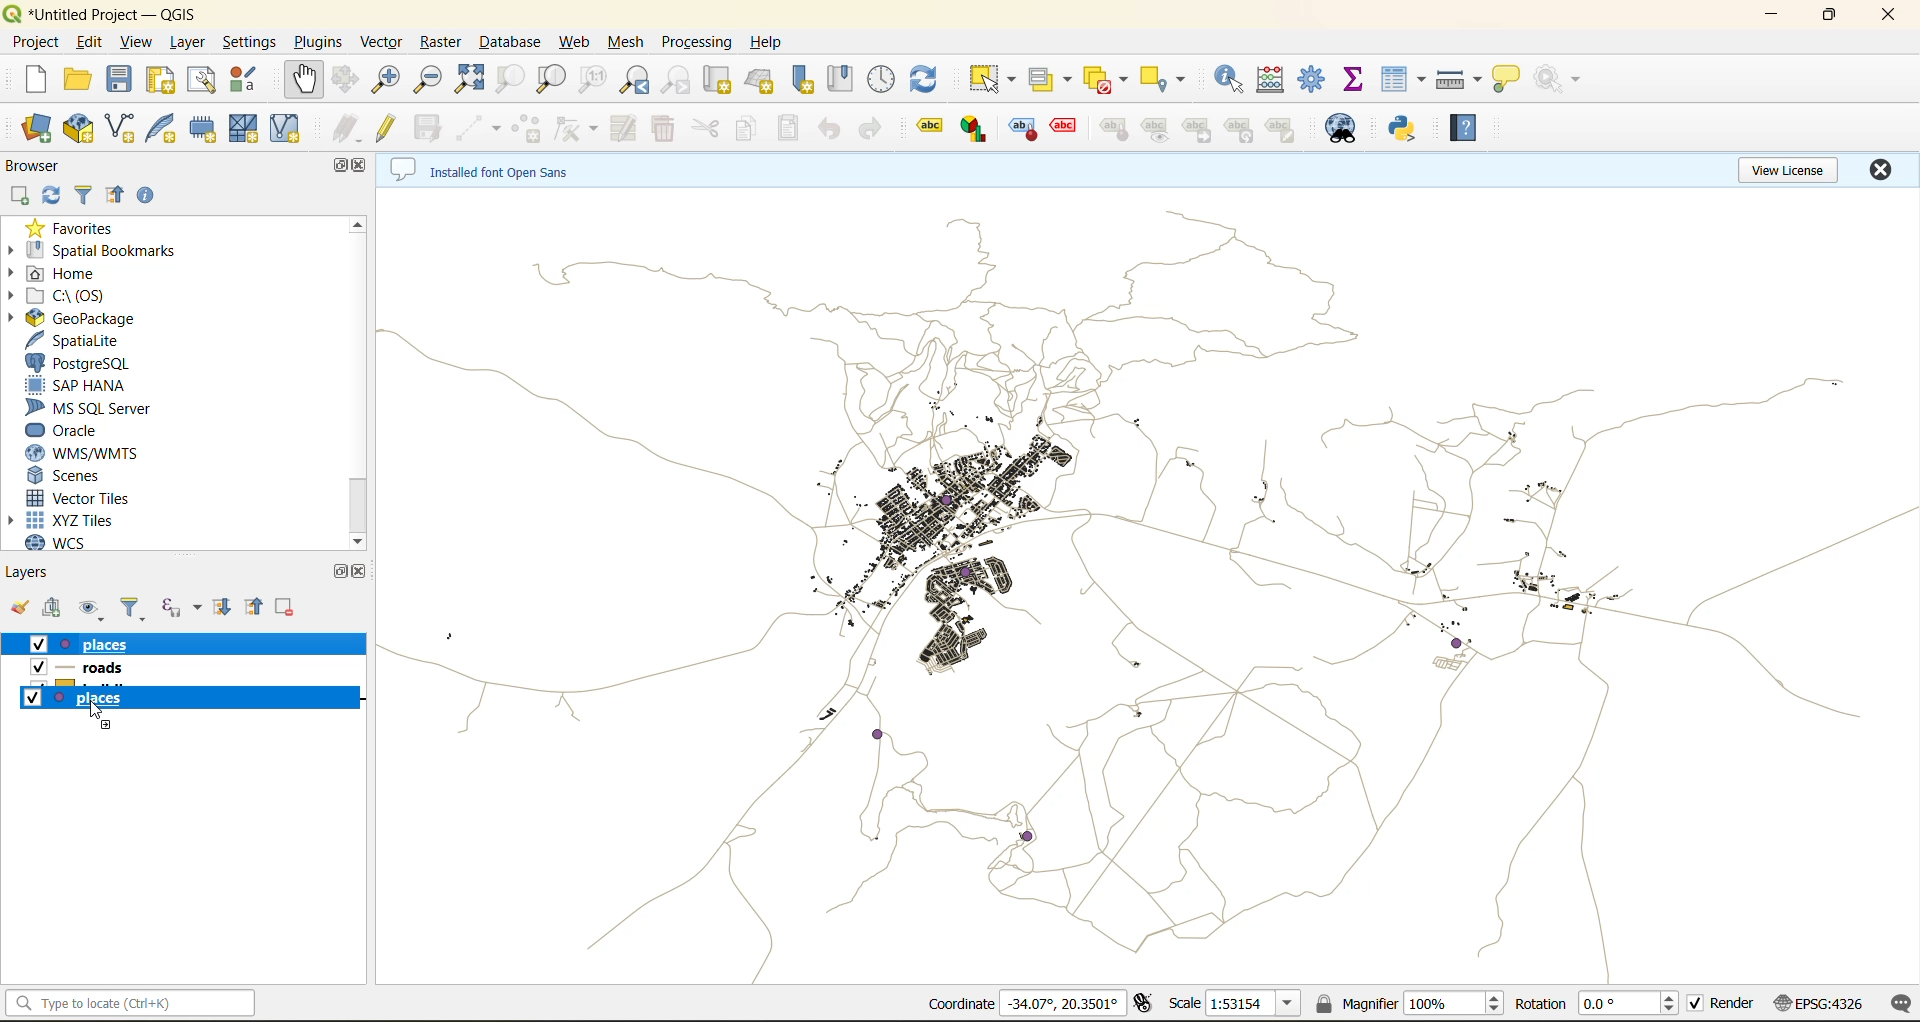 The image size is (1920, 1022). What do you see at coordinates (51, 196) in the screenshot?
I see `refresh` at bounding box center [51, 196].